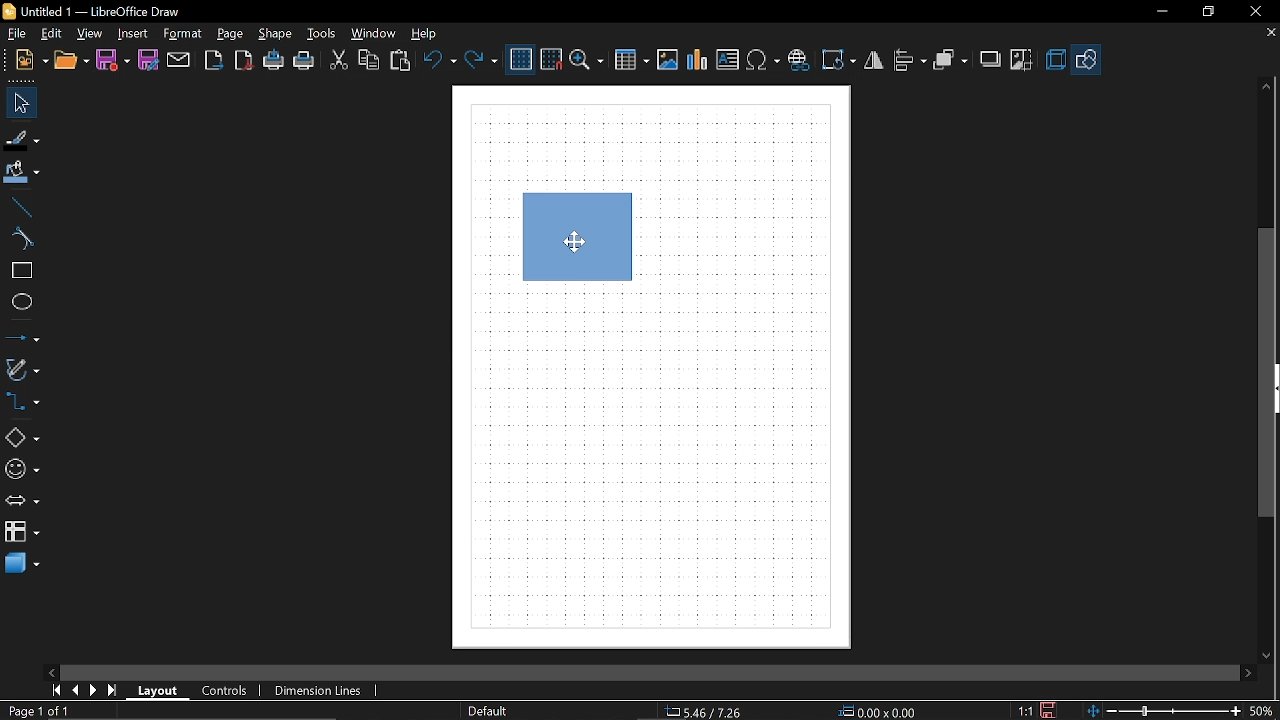 Image resolution: width=1280 pixels, height=720 pixels. I want to click on Save, so click(1051, 709).